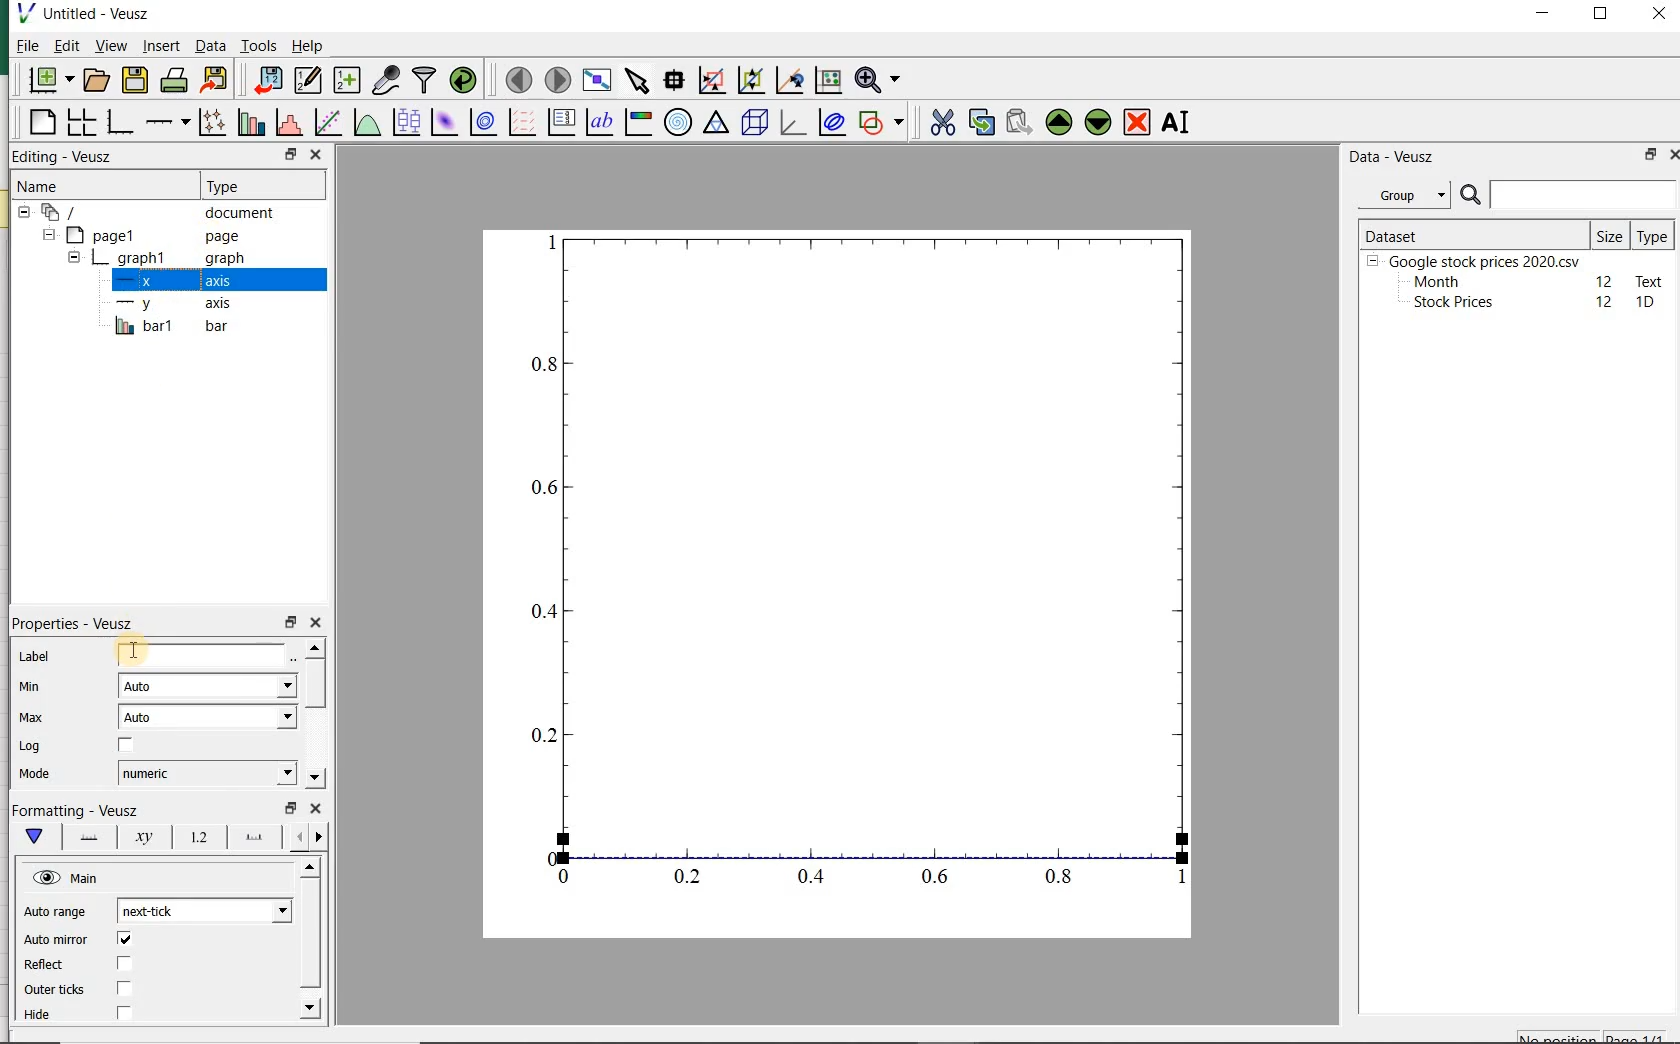 This screenshot has width=1680, height=1044. Describe the element at coordinates (599, 124) in the screenshot. I see `text label` at that location.